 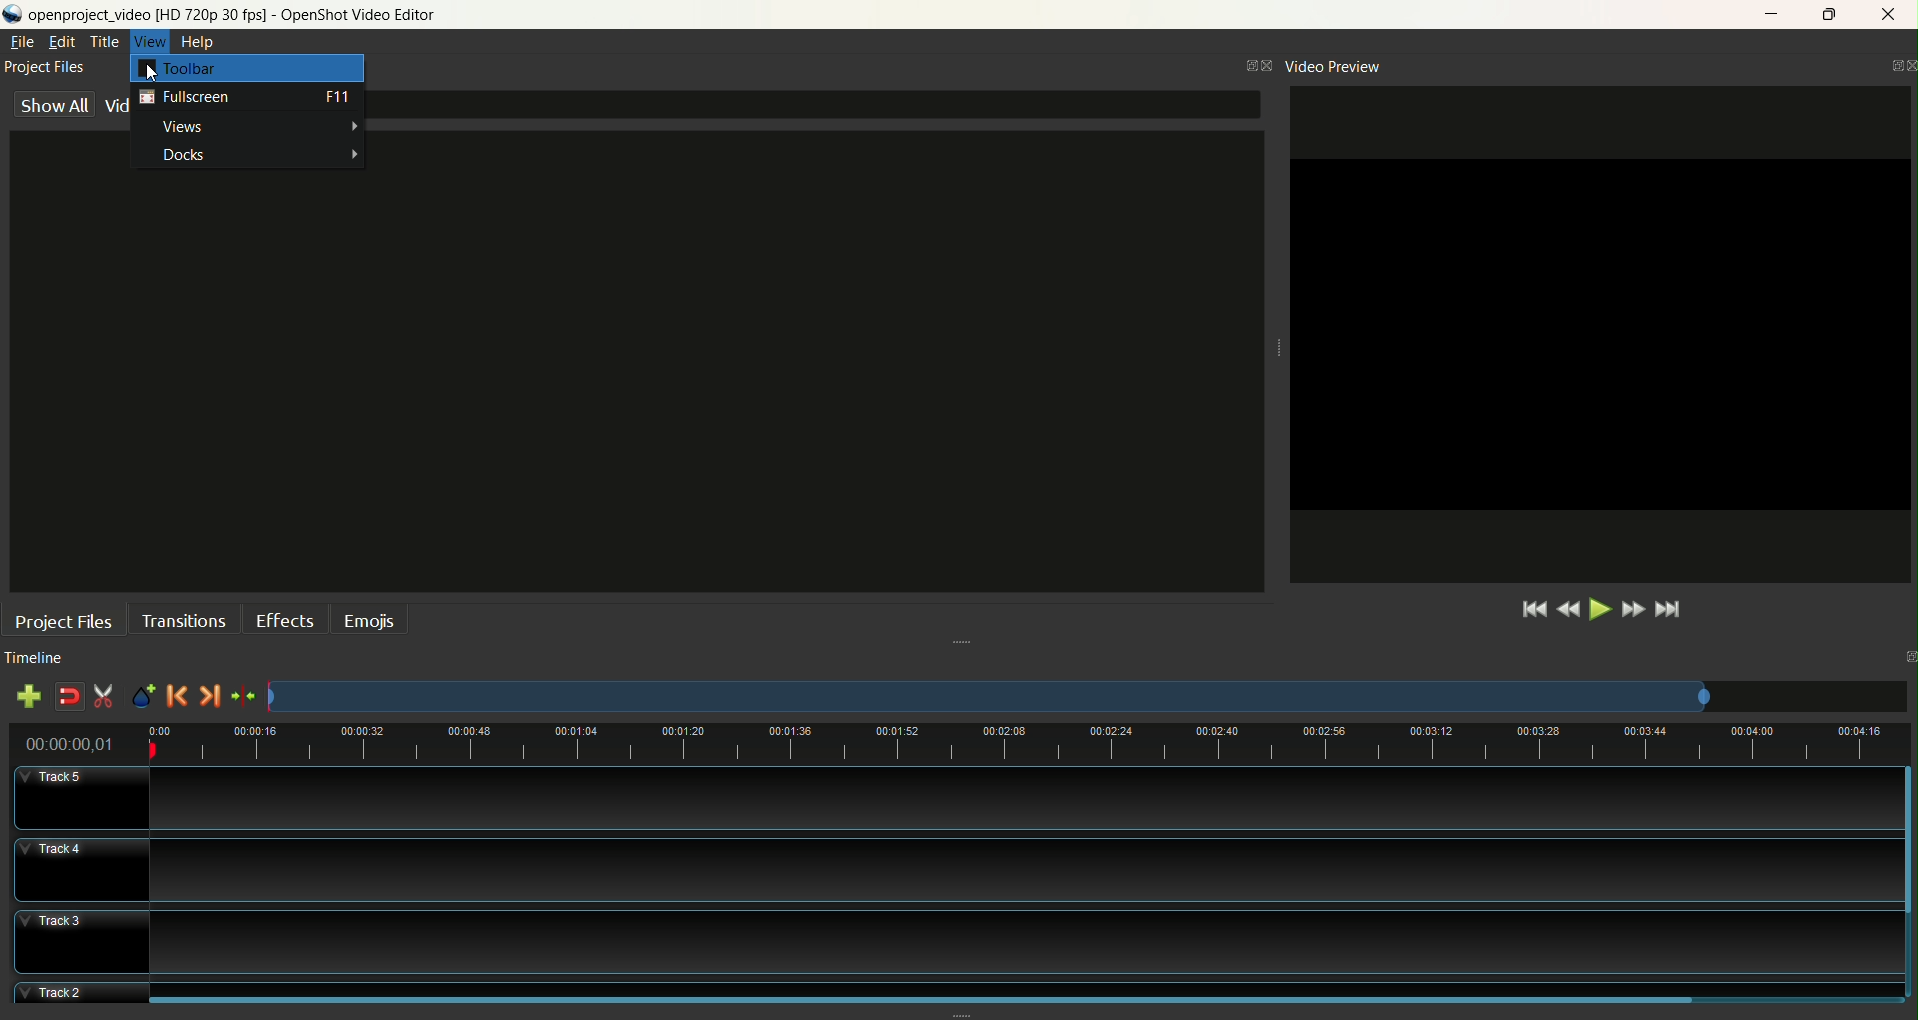 I want to click on emojis, so click(x=373, y=619).